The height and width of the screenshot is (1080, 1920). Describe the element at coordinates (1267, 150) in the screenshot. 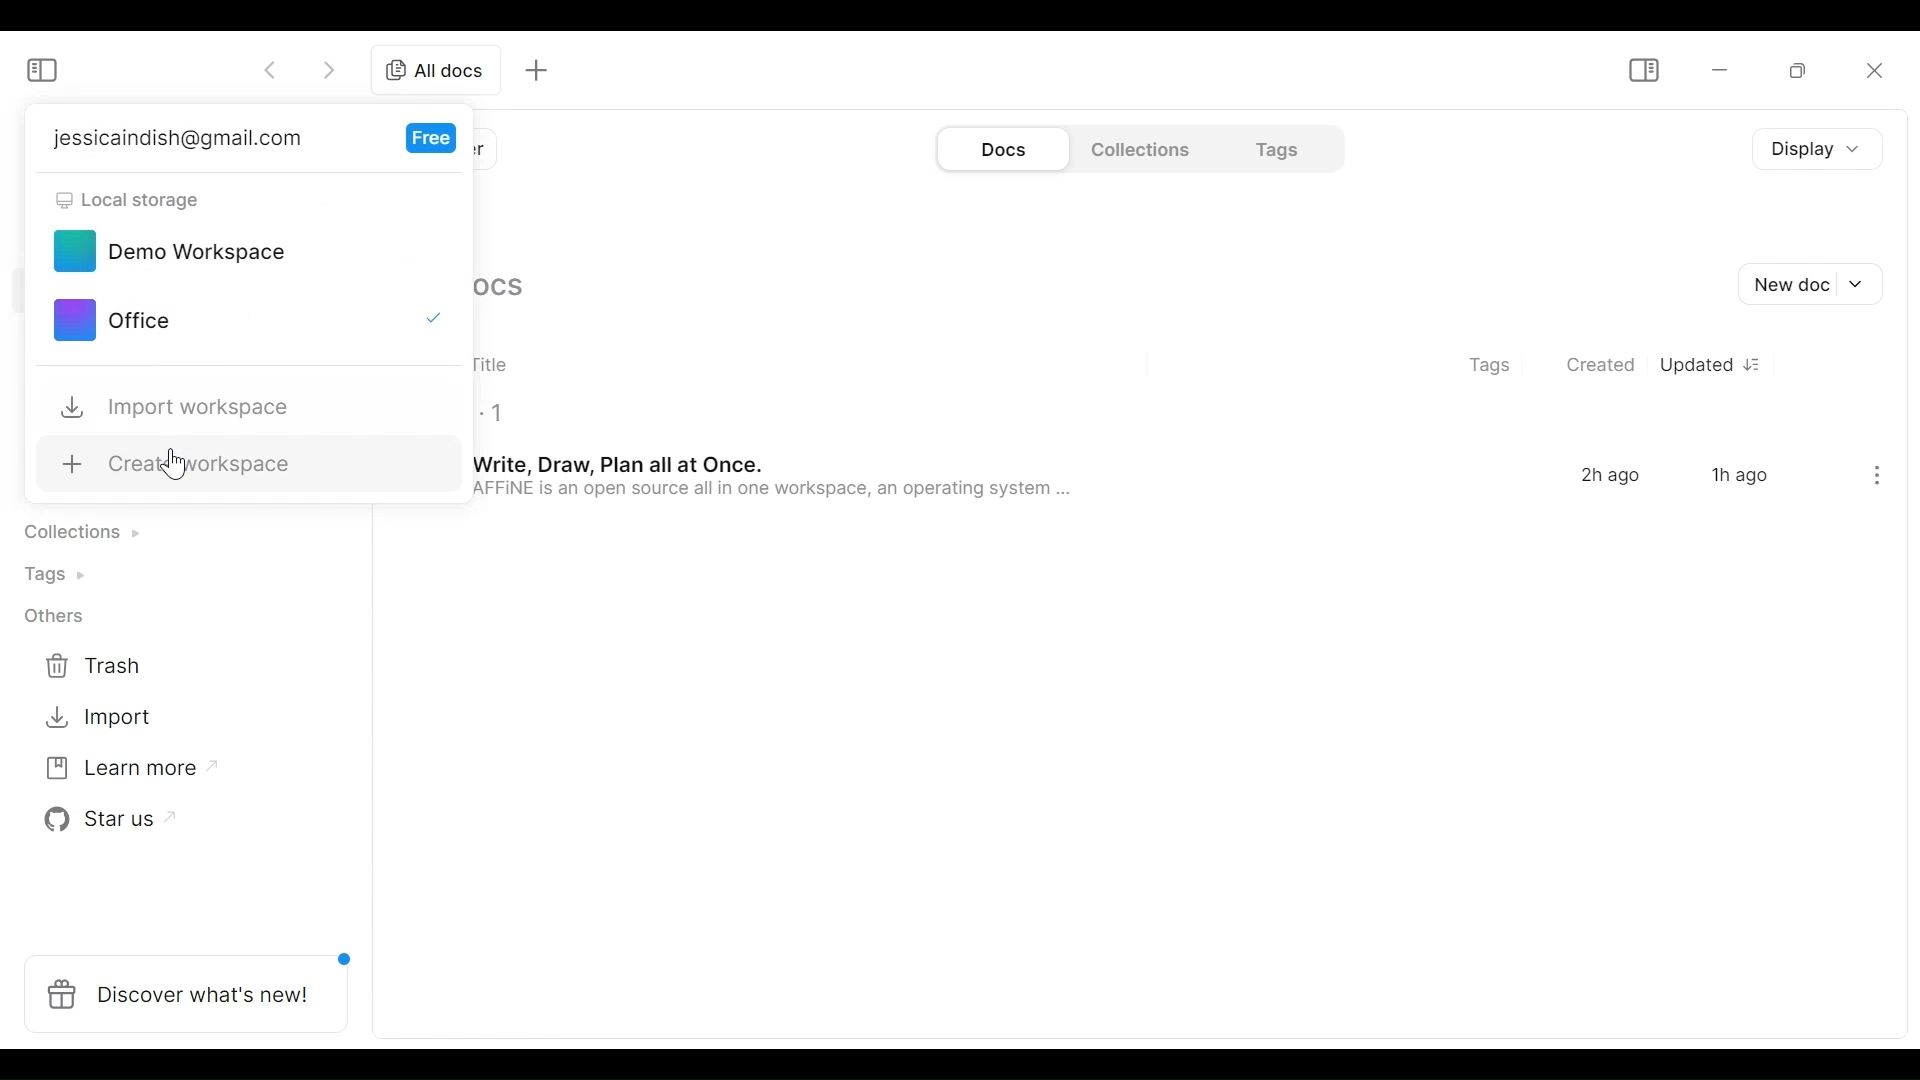

I see `Tags` at that location.